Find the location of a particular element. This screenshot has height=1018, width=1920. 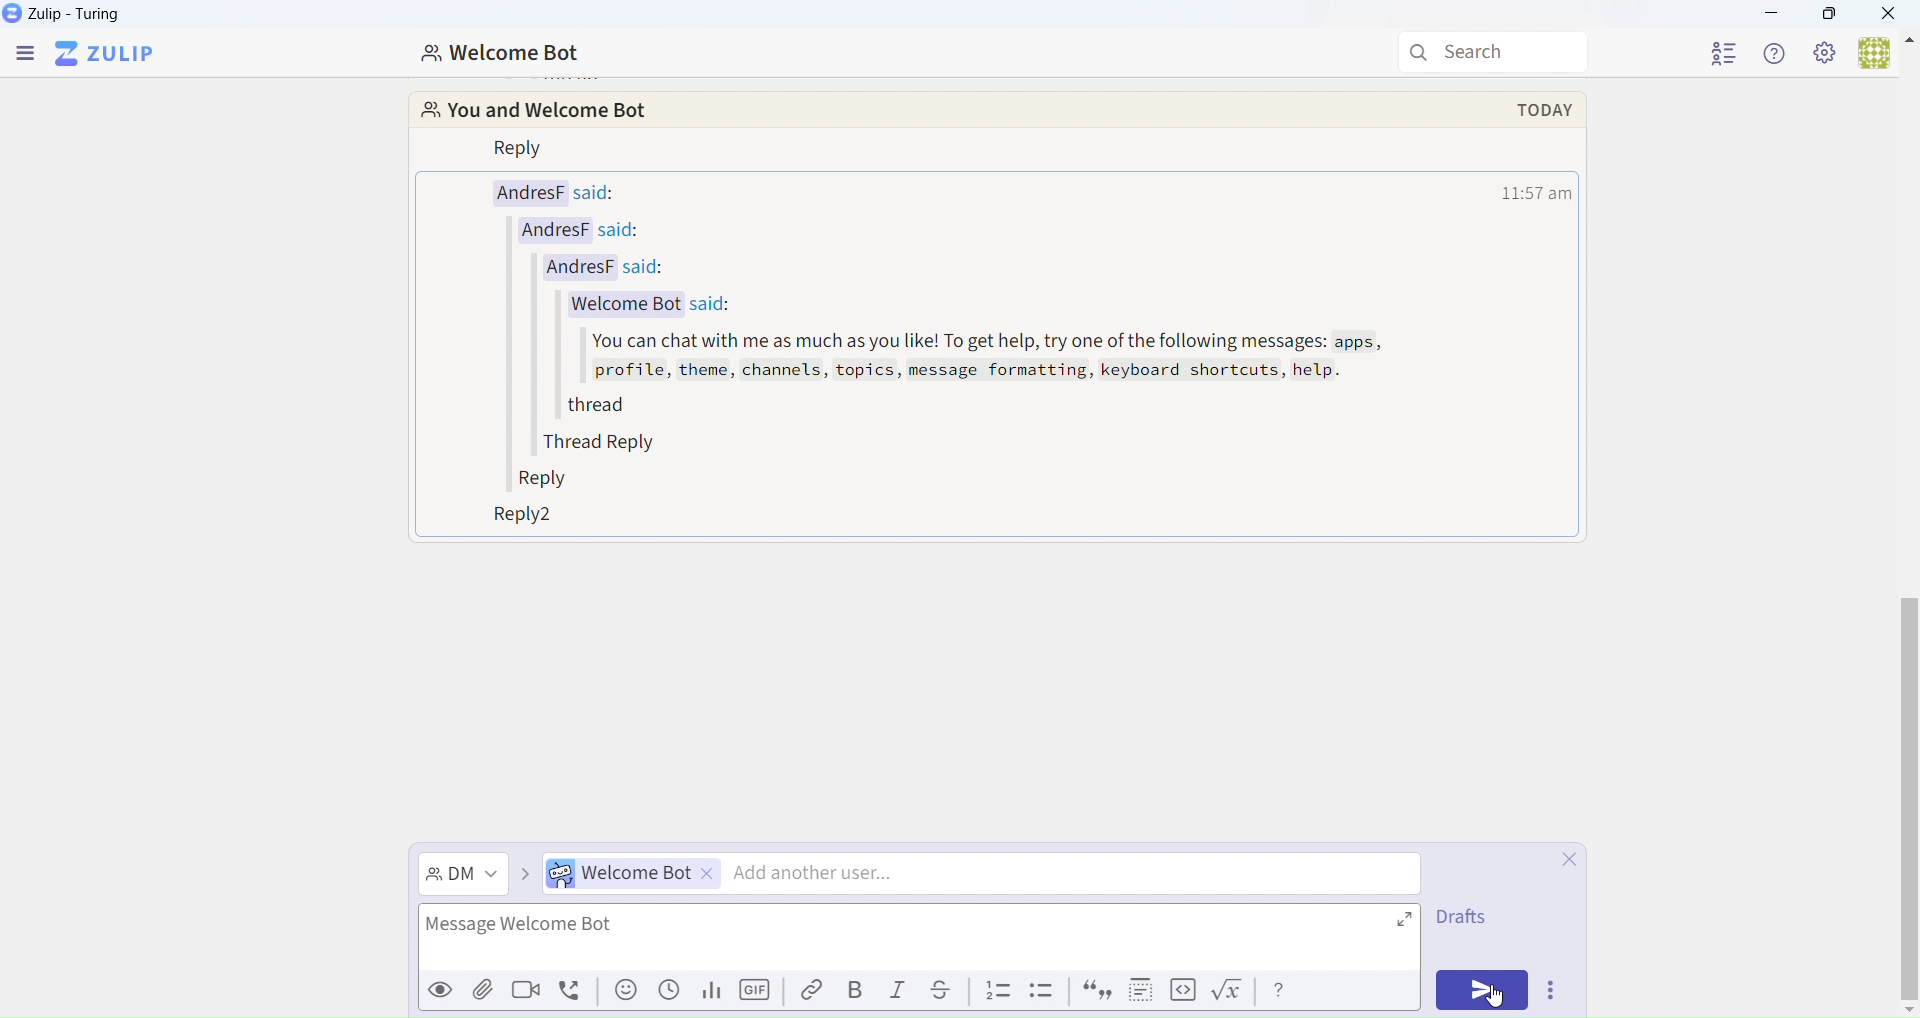

emoji is located at coordinates (624, 993).